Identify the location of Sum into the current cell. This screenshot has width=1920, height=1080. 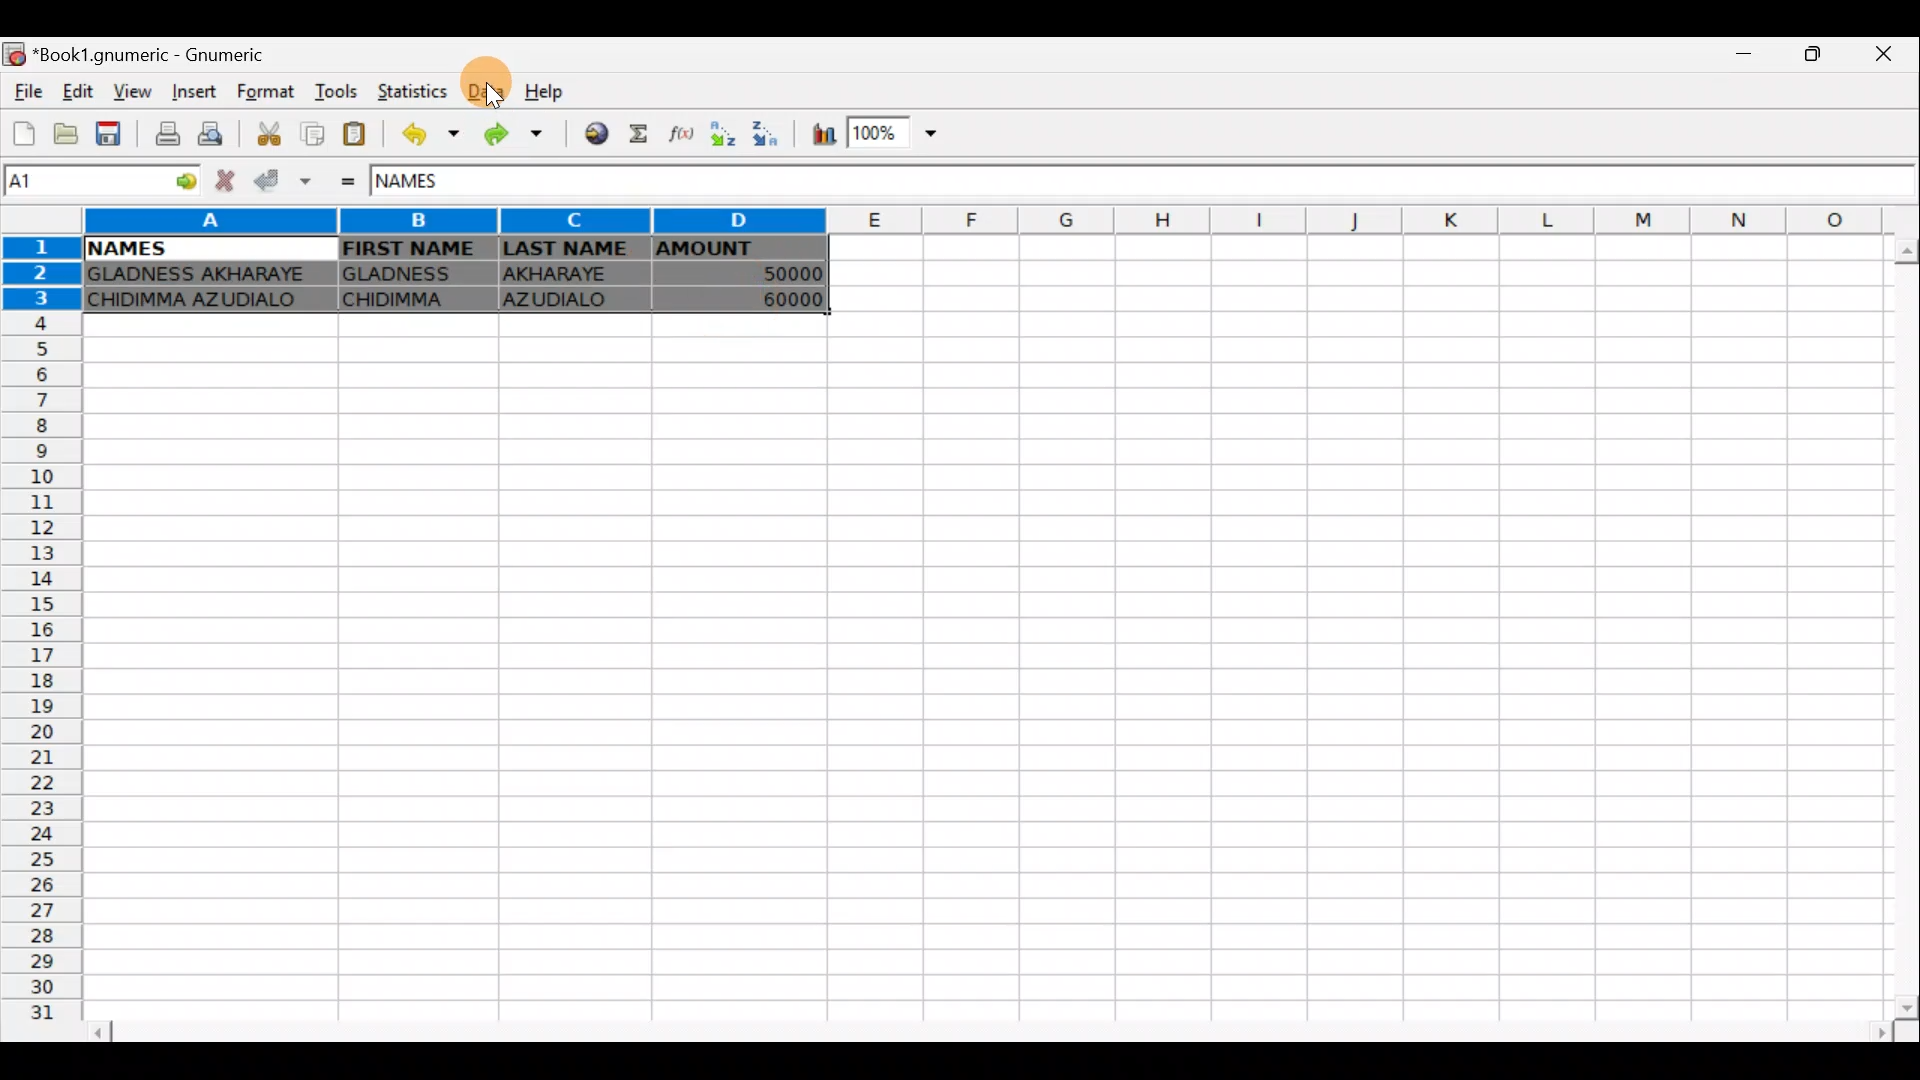
(641, 135).